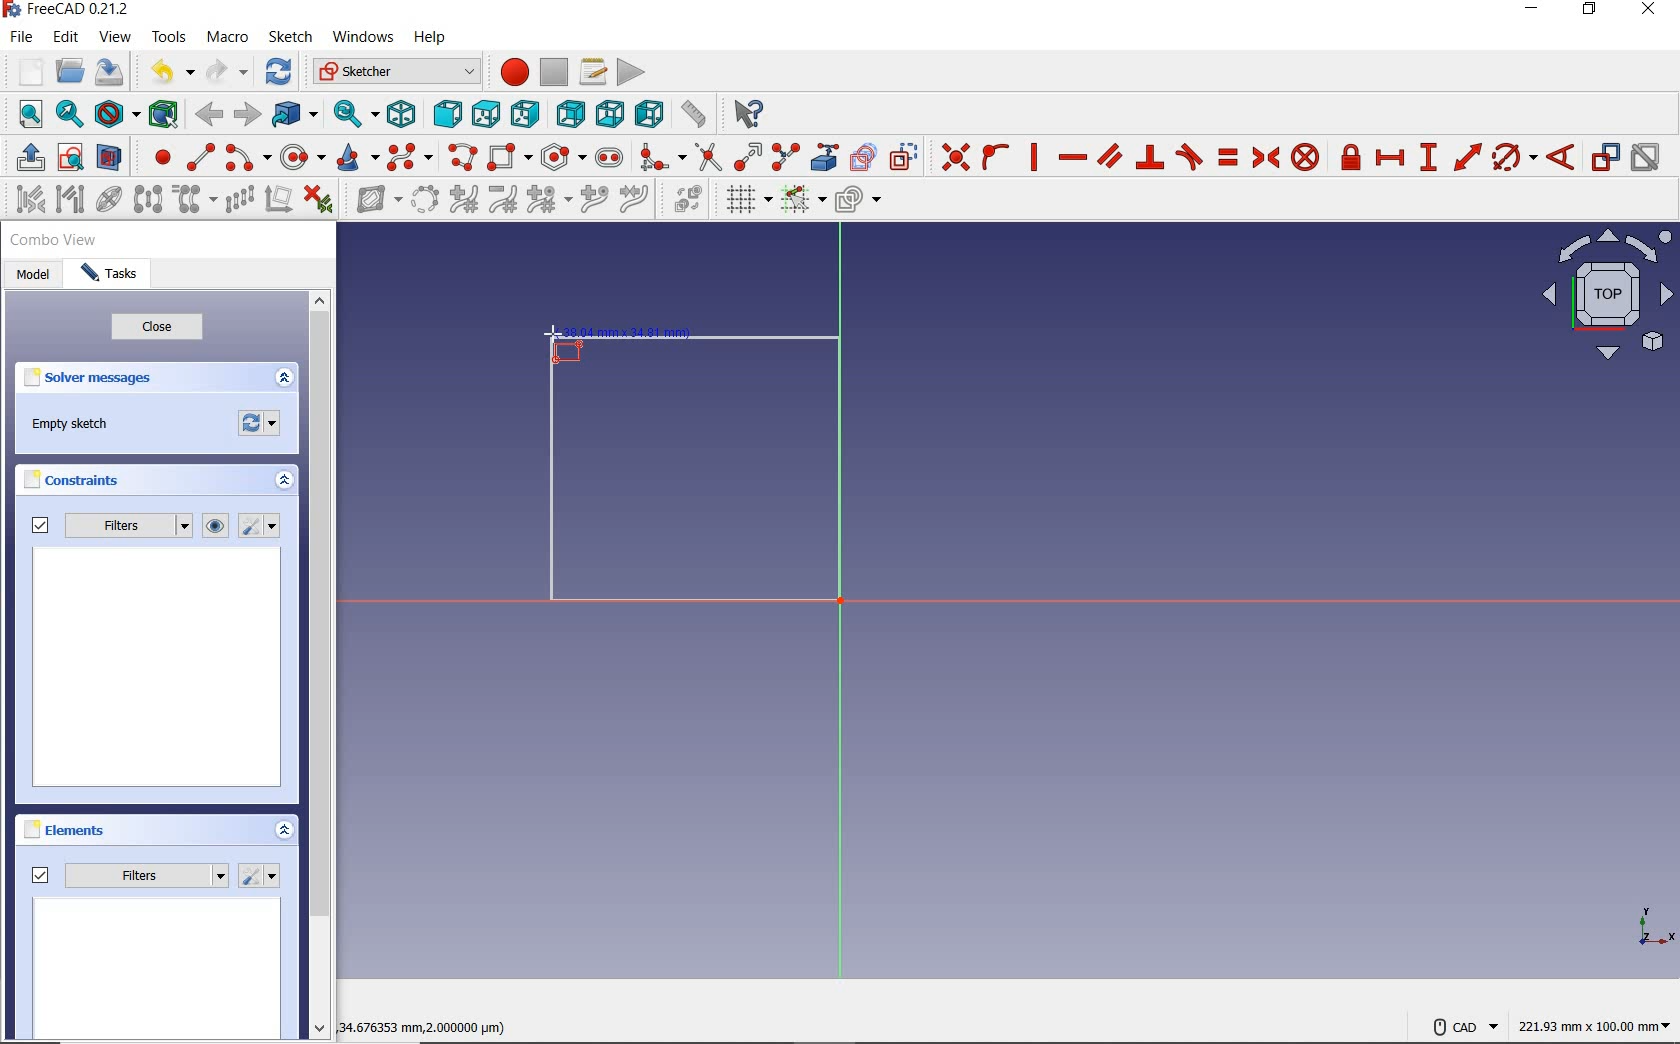 The height and width of the screenshot is (1044, 1680). Describe the element at coordinates (280, 73) in the screenshot. I see `refresh` at that location.